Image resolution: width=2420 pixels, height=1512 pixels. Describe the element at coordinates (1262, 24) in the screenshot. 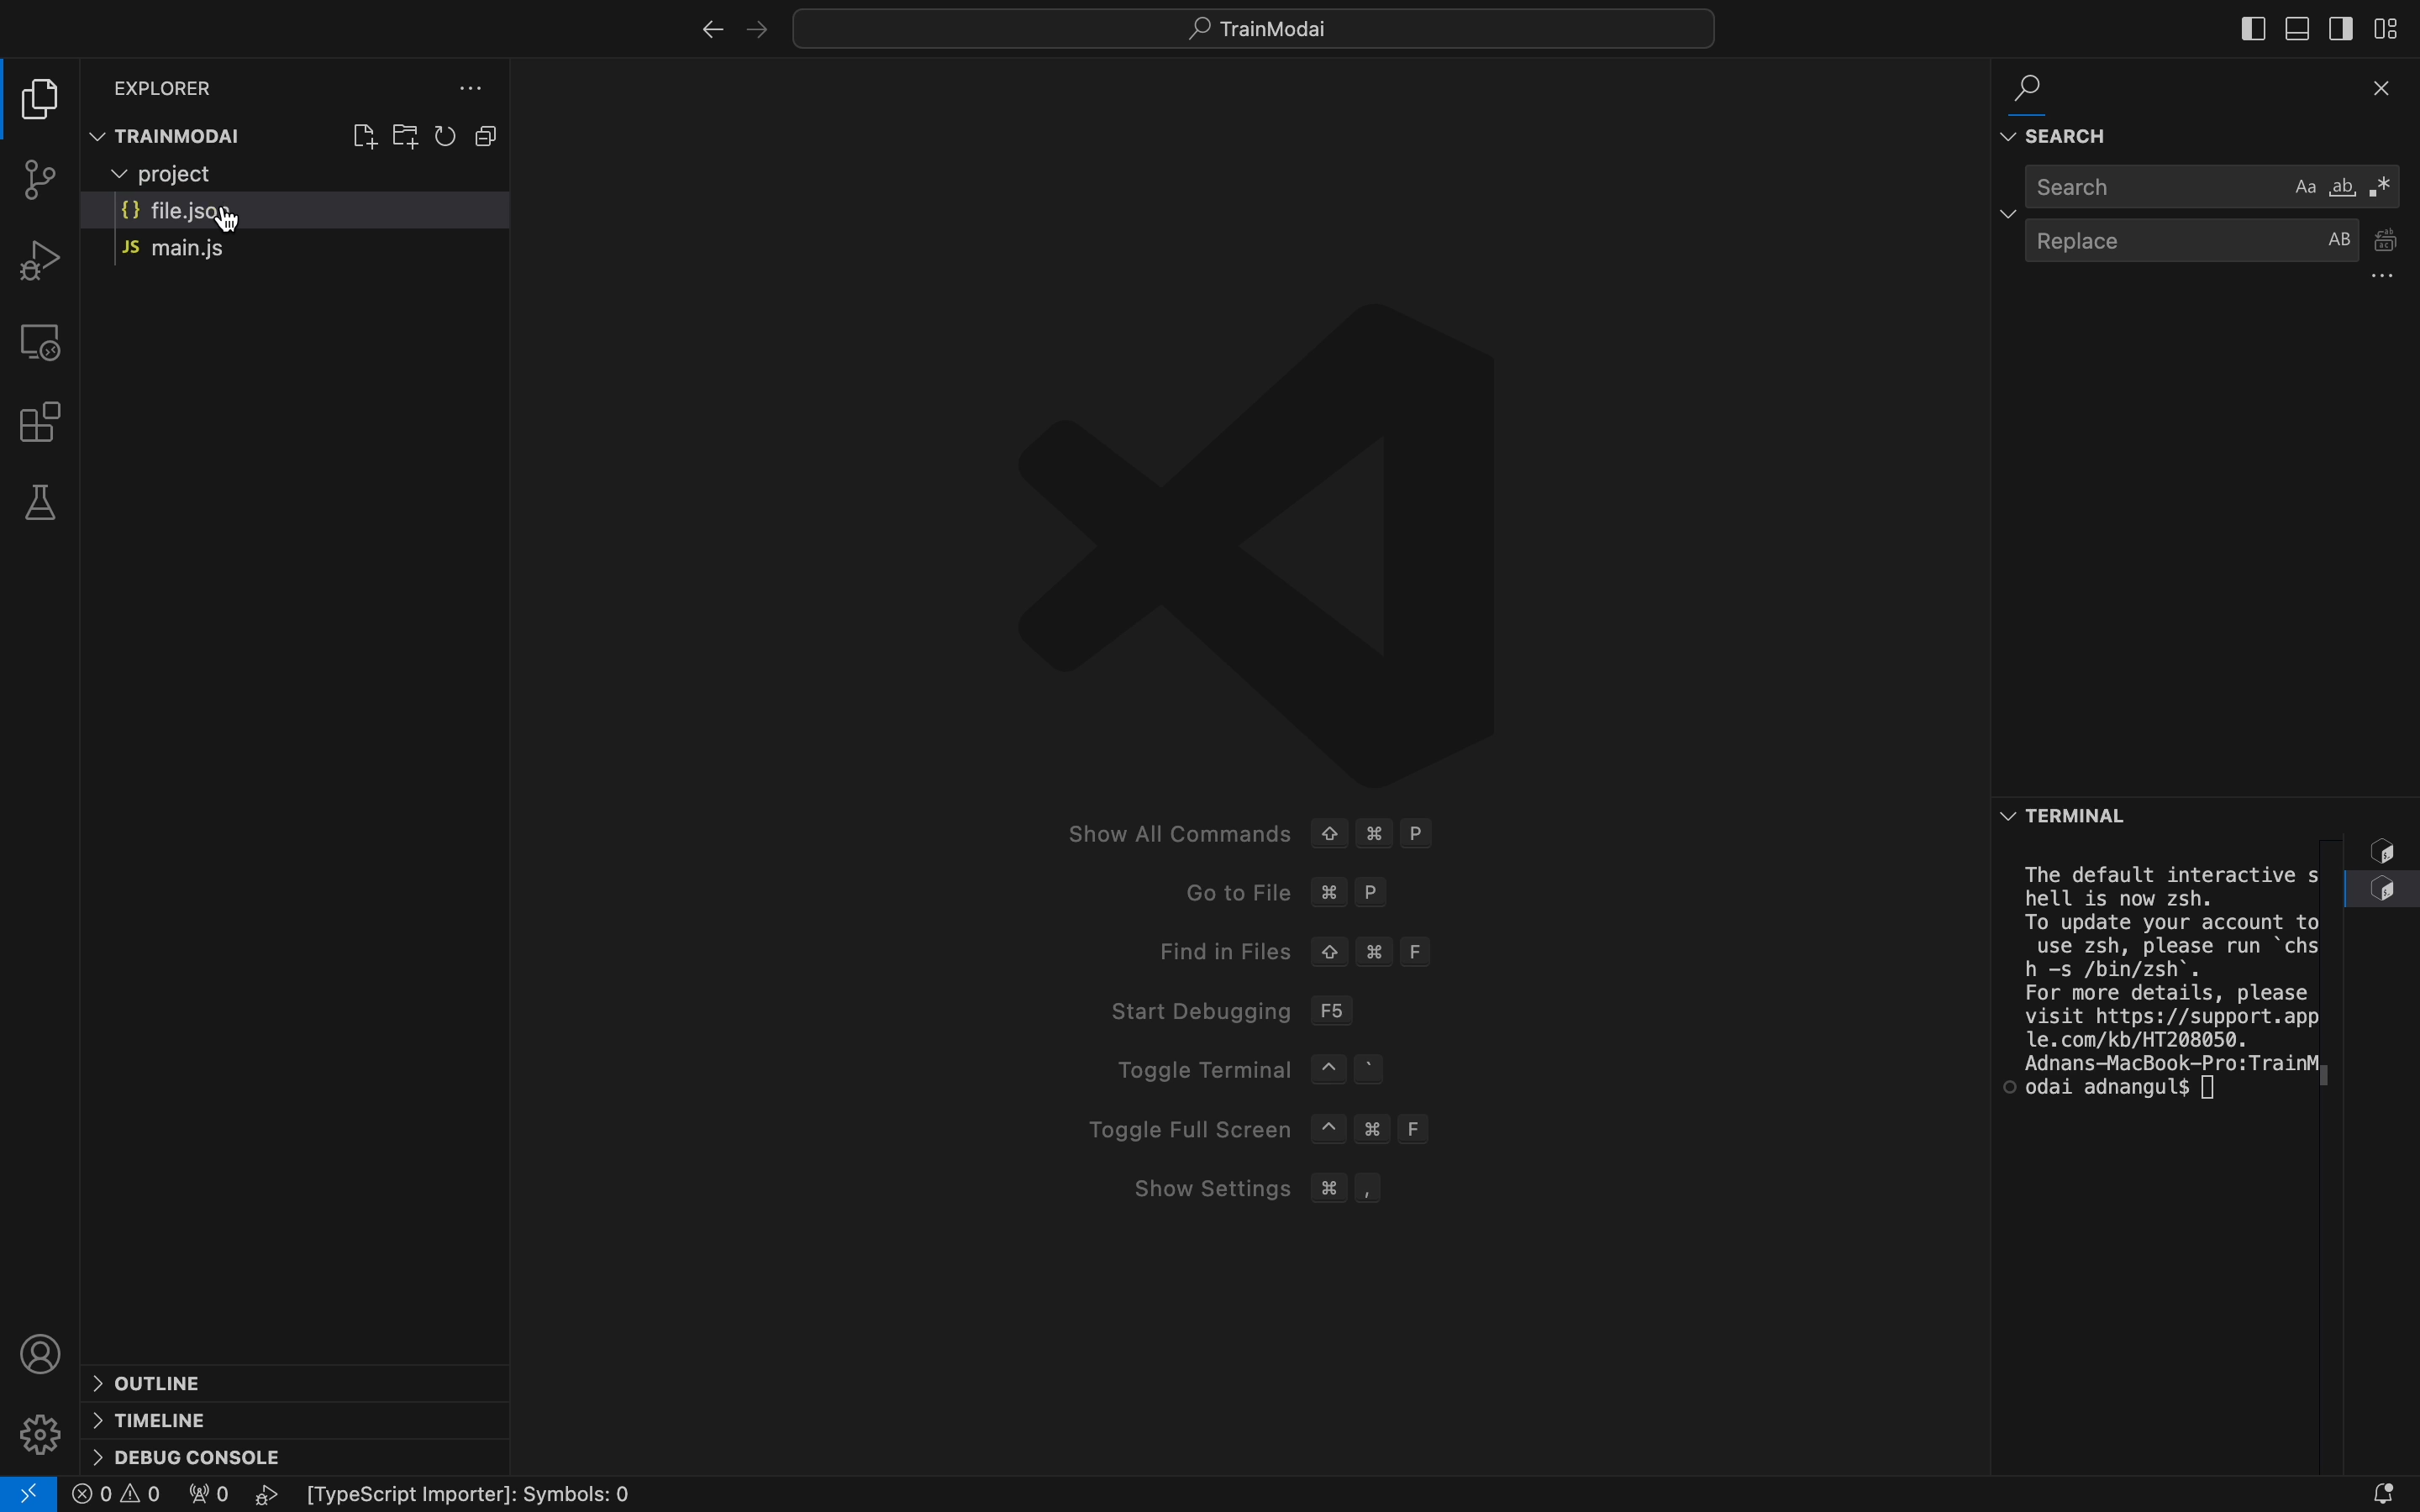

I see `quick menu` at that location.